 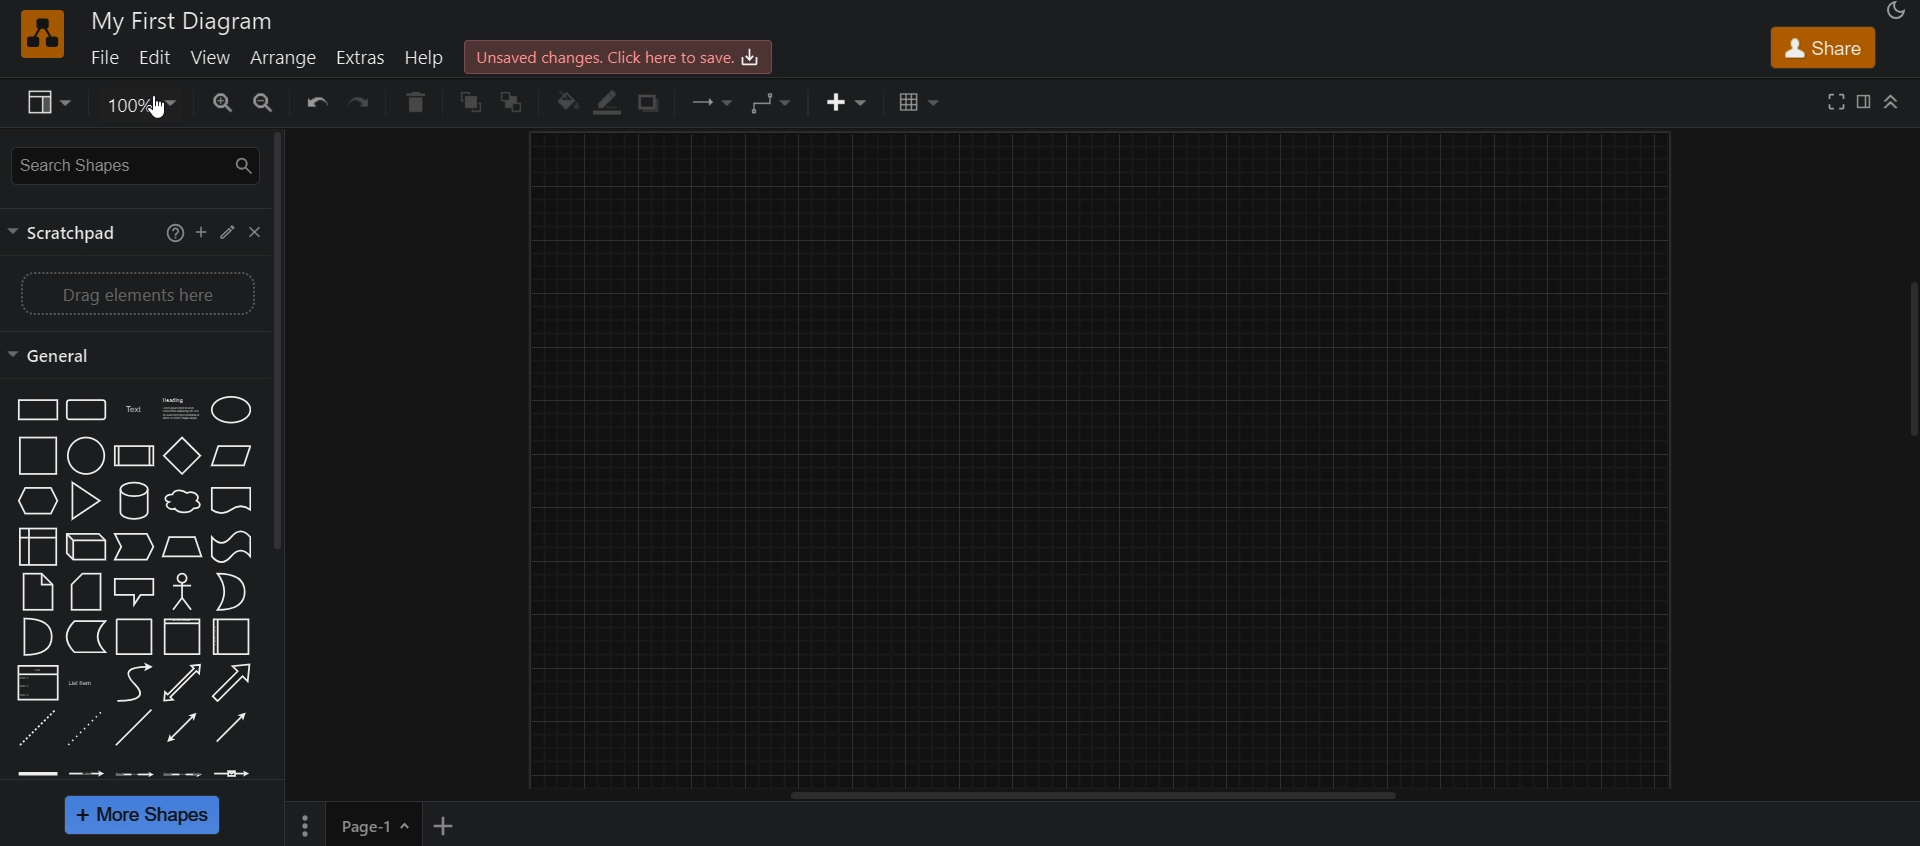 What do you see at coordinates (67, 234) in the screenshot?
I see `scratchpad` at bounding box center [67, 234].